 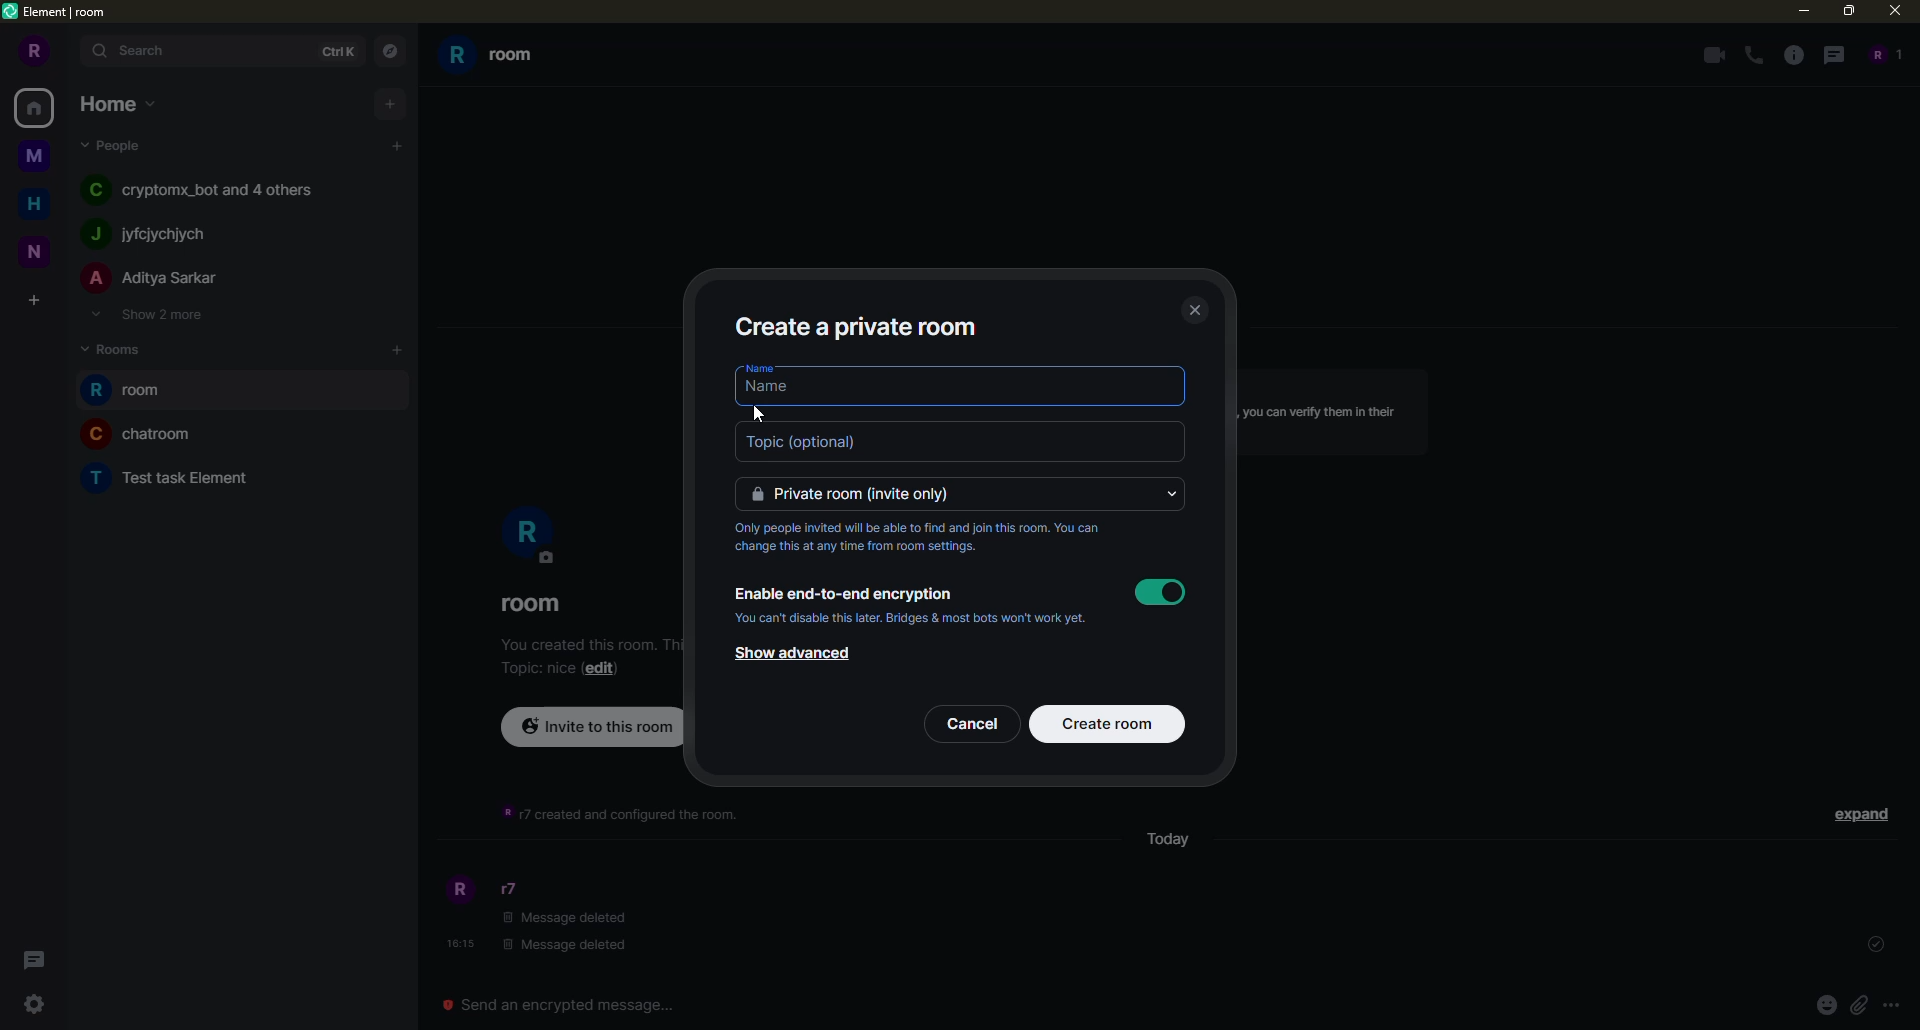 What do you see at coordinates (156, 232) in the screenshot?
I see `people` at bounding box center [156, 232].